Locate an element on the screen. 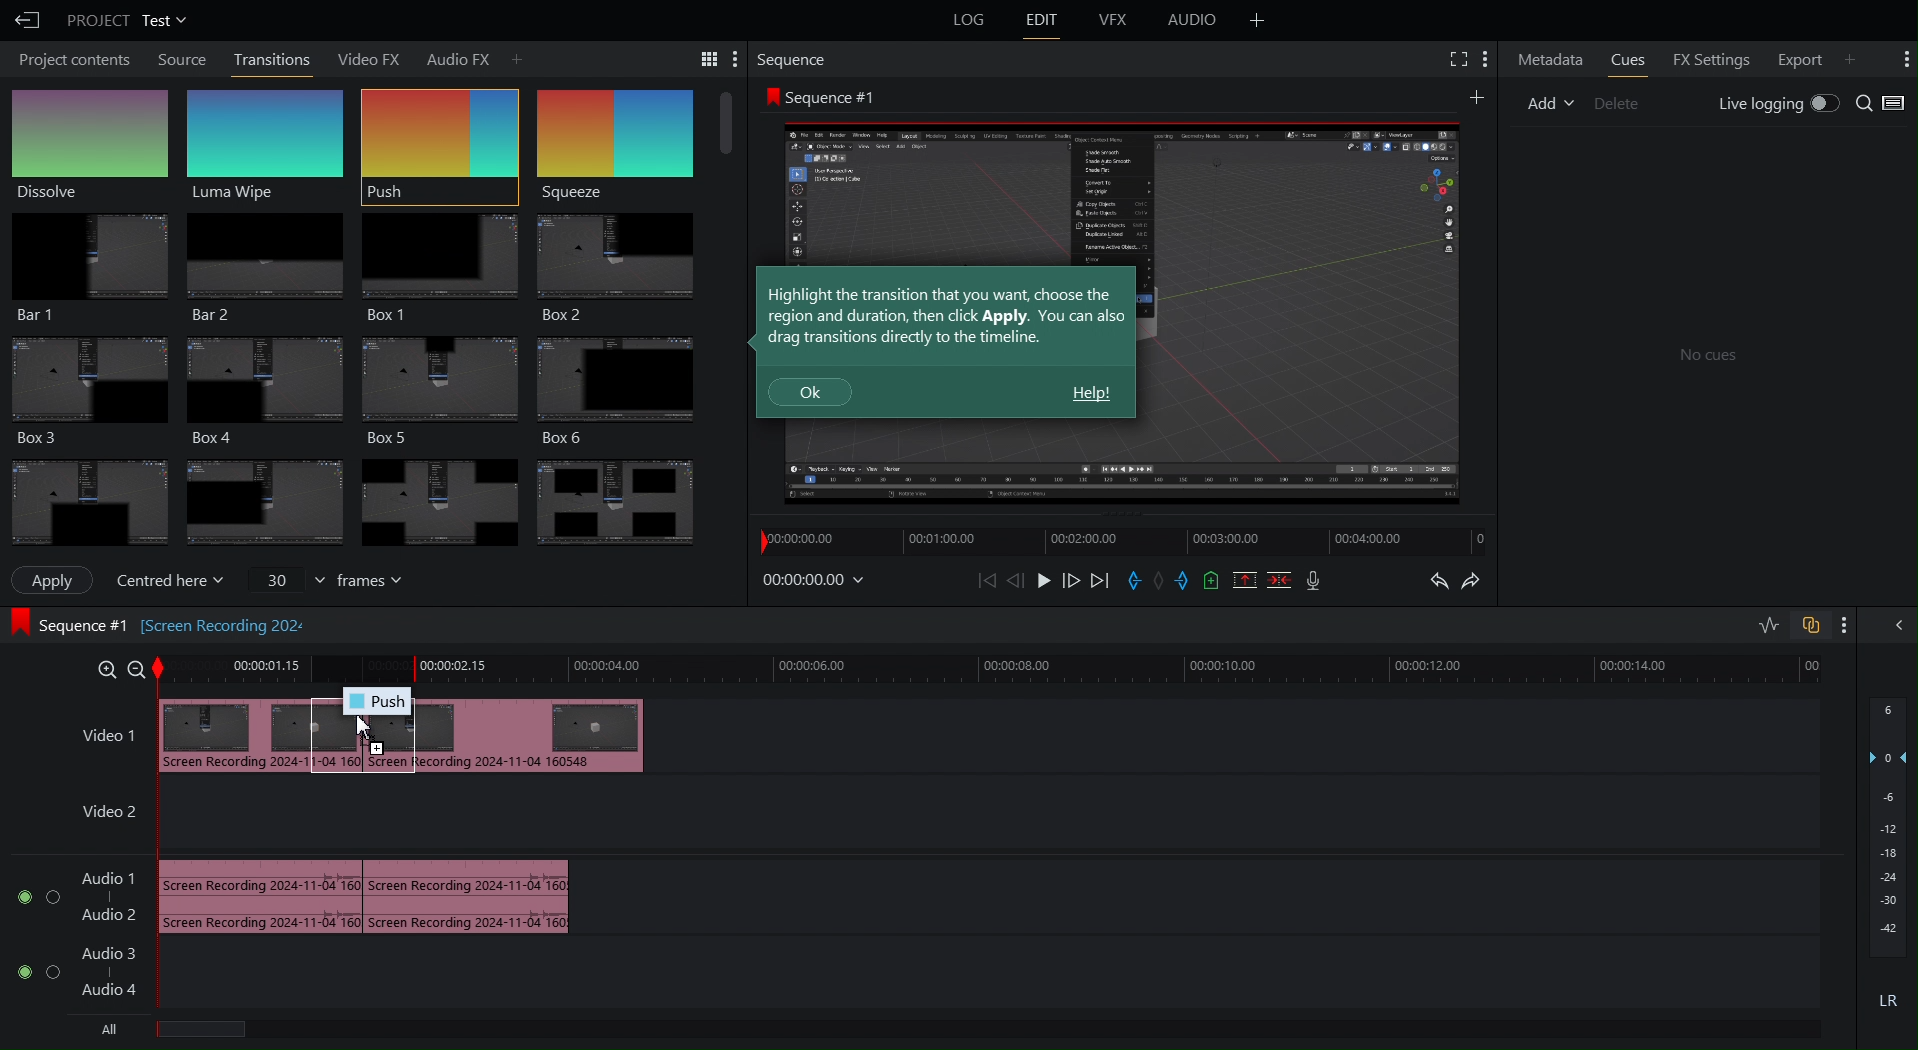 This screenshot has height=1050, width=1918. Skip Forward is located at coordinates (1099, 582).